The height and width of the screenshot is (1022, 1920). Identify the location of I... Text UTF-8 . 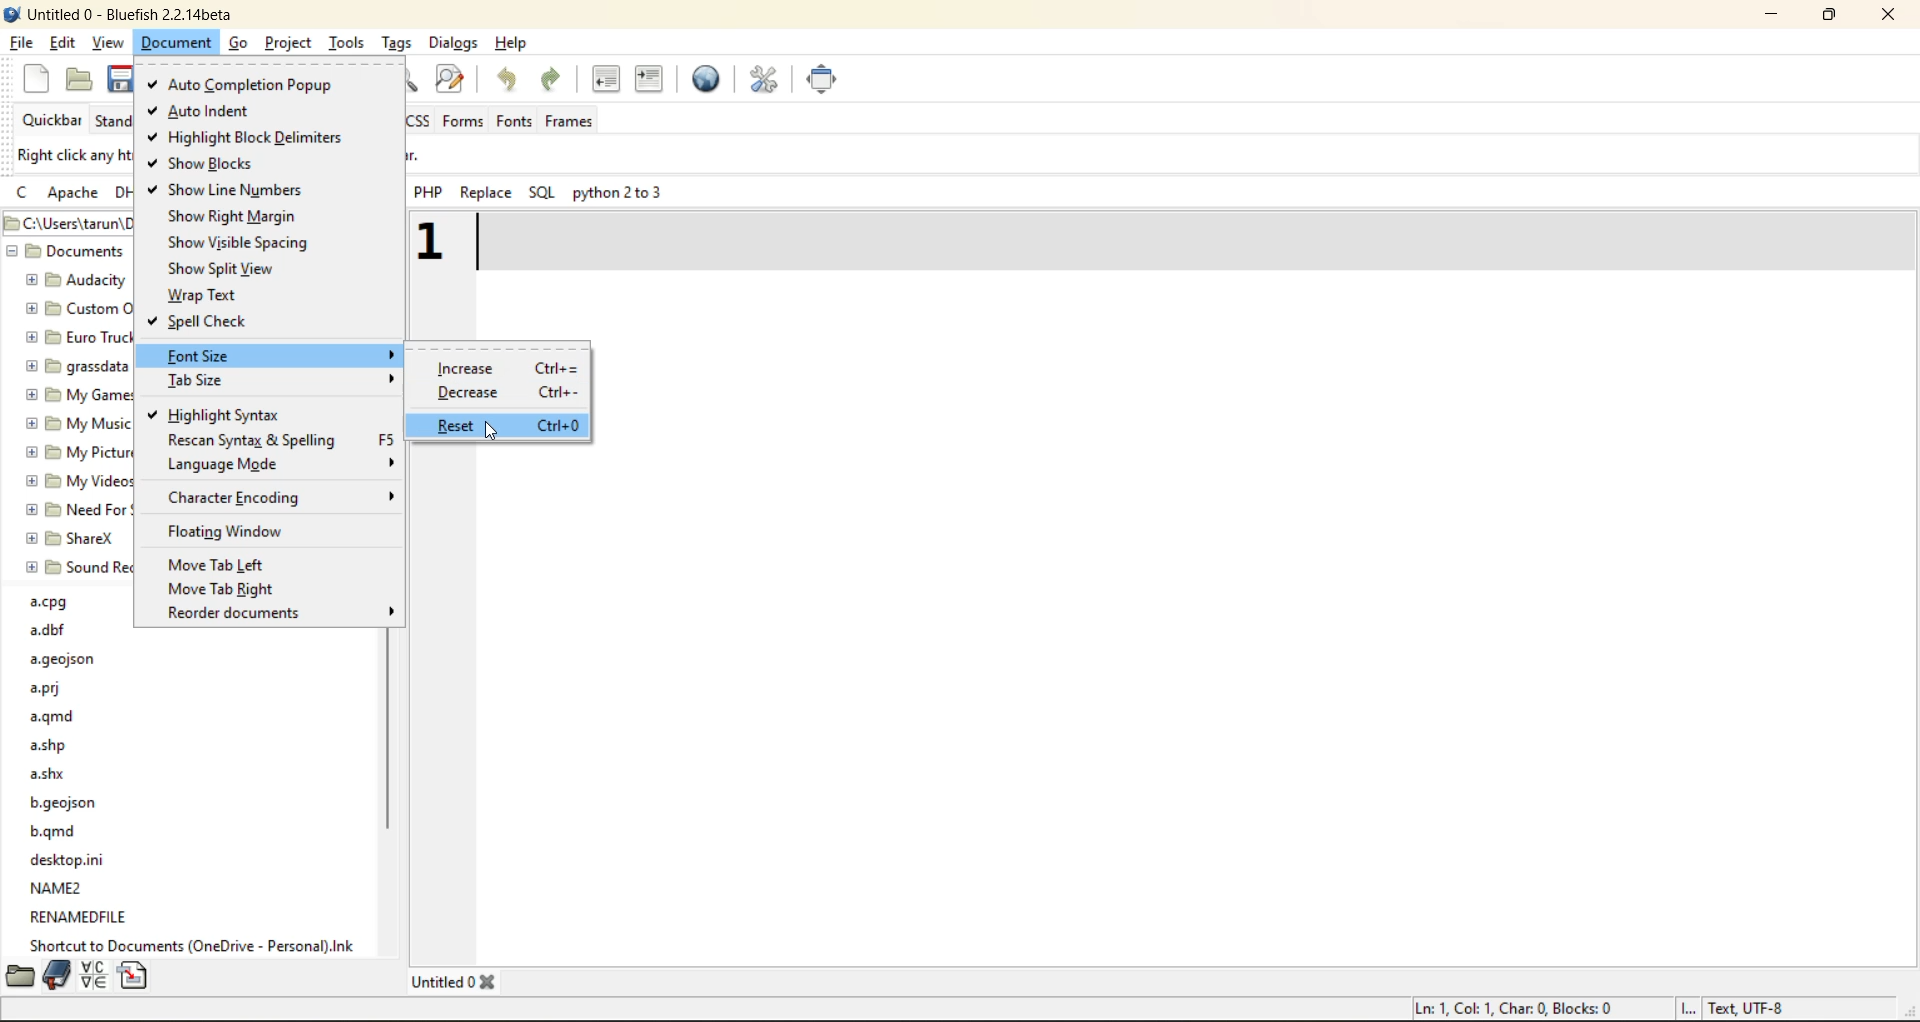
(1734, 1007).